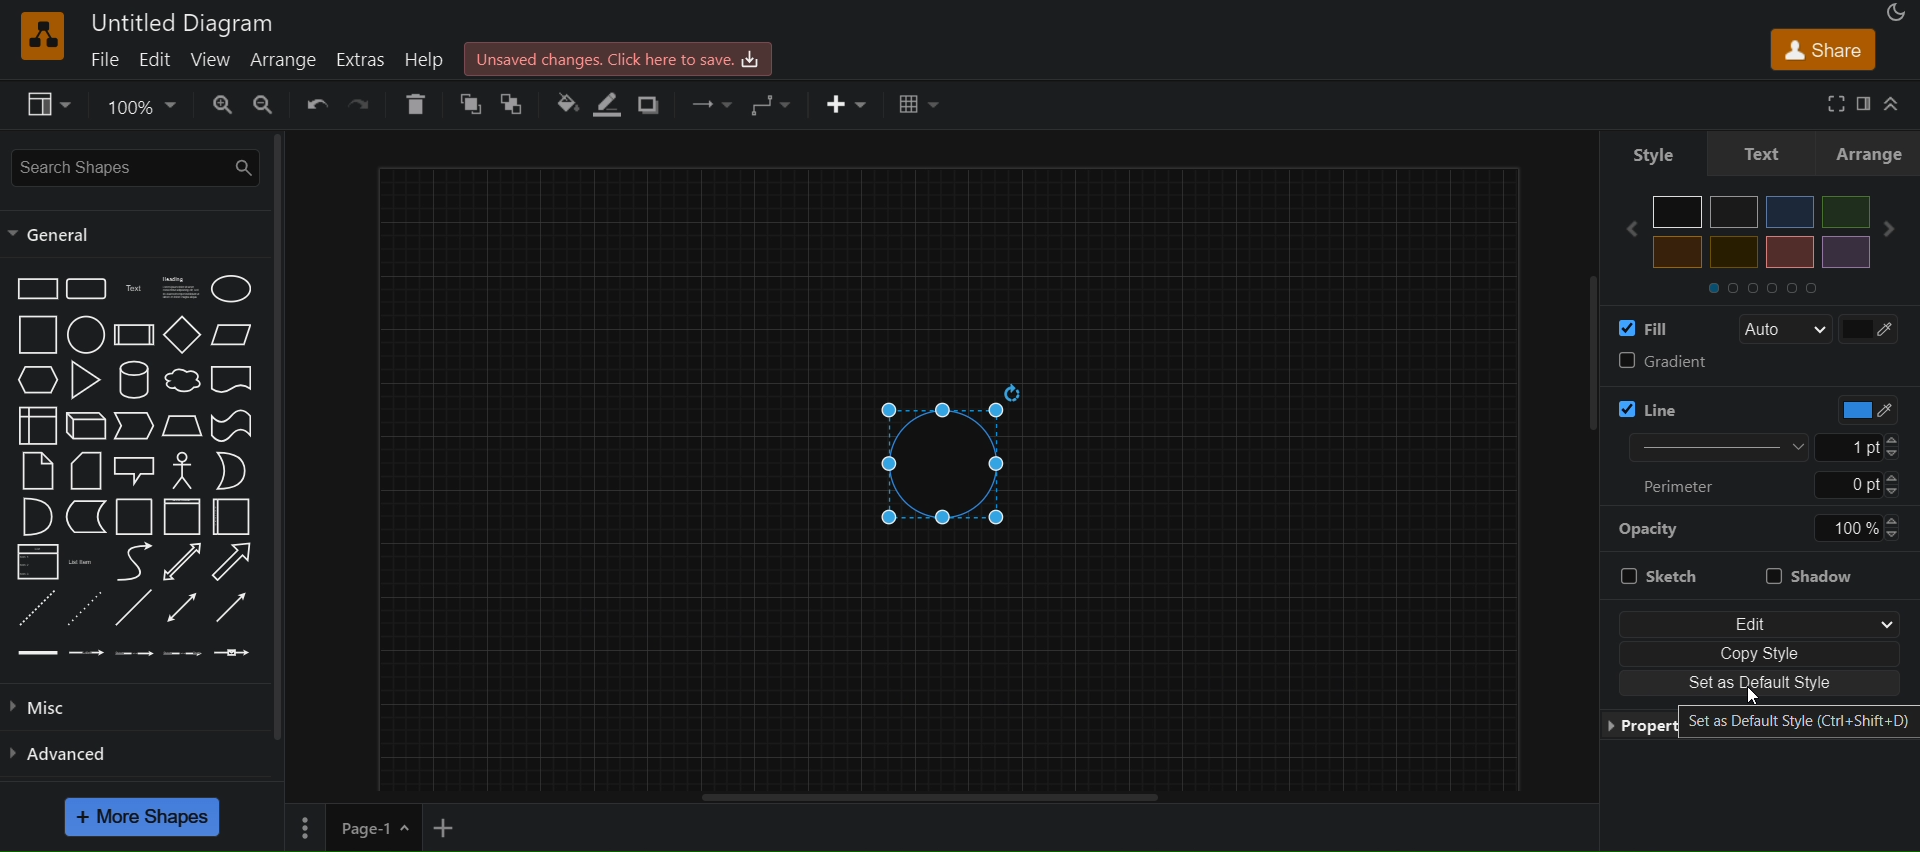 Image resolution: width=1920 pixels, height=852 pixels. What do you see at coordinates (83, 337) in the screenshot?
I see `circle` at bounding box center [83, 337].